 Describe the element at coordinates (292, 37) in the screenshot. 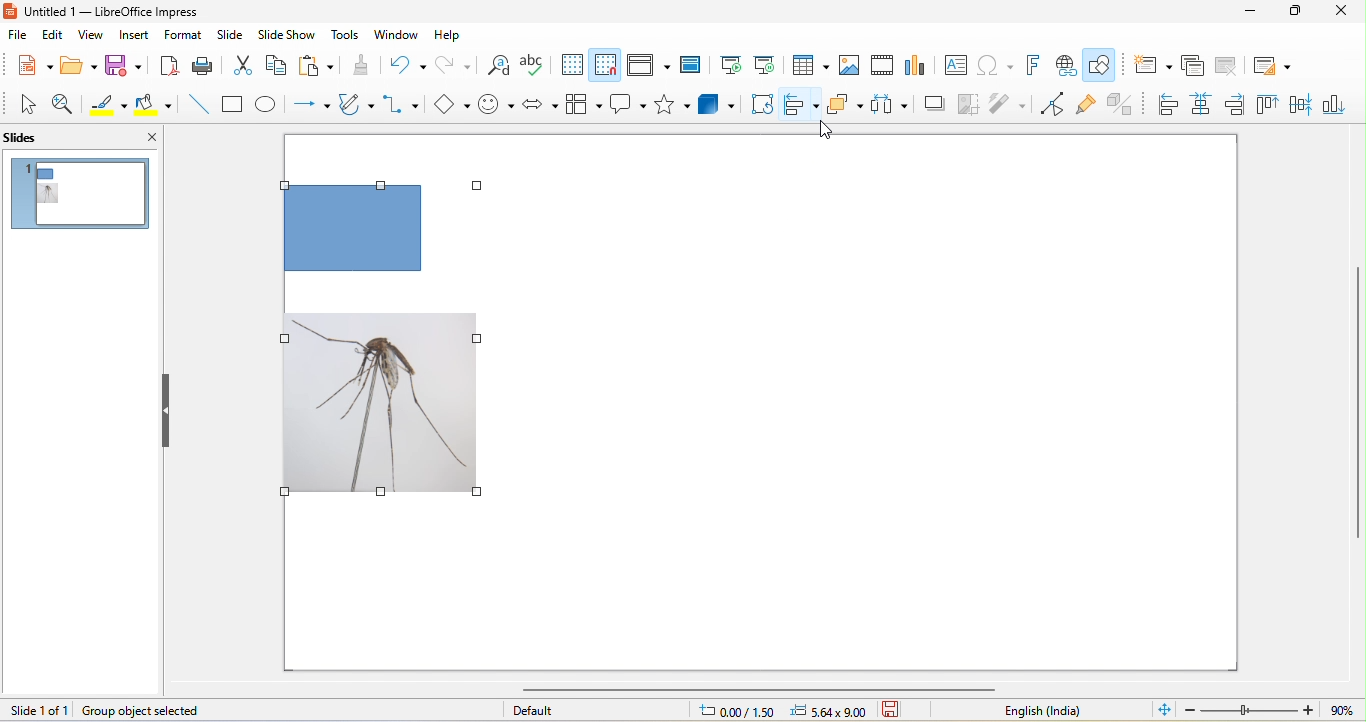

I see `slide show` at that location.